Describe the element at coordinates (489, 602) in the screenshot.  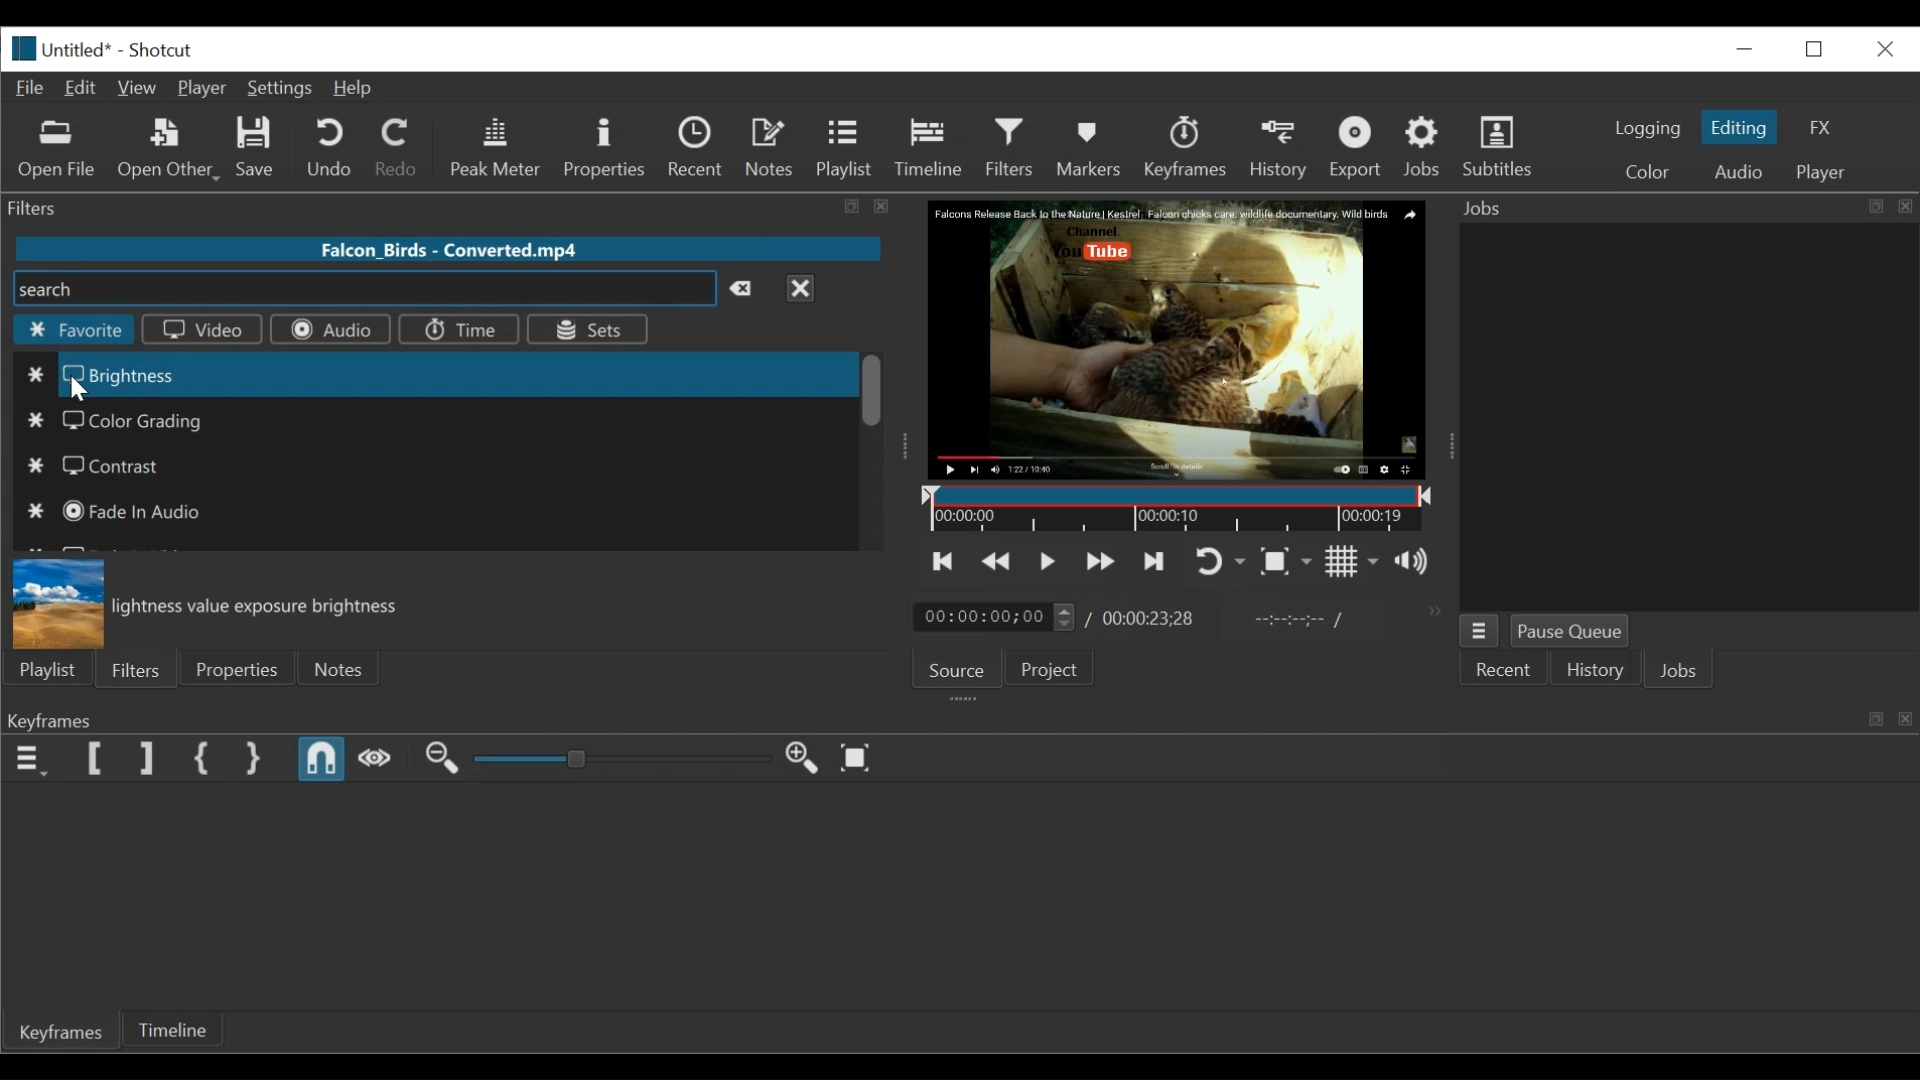
I see `Brightness value exposure brightness` at that location.